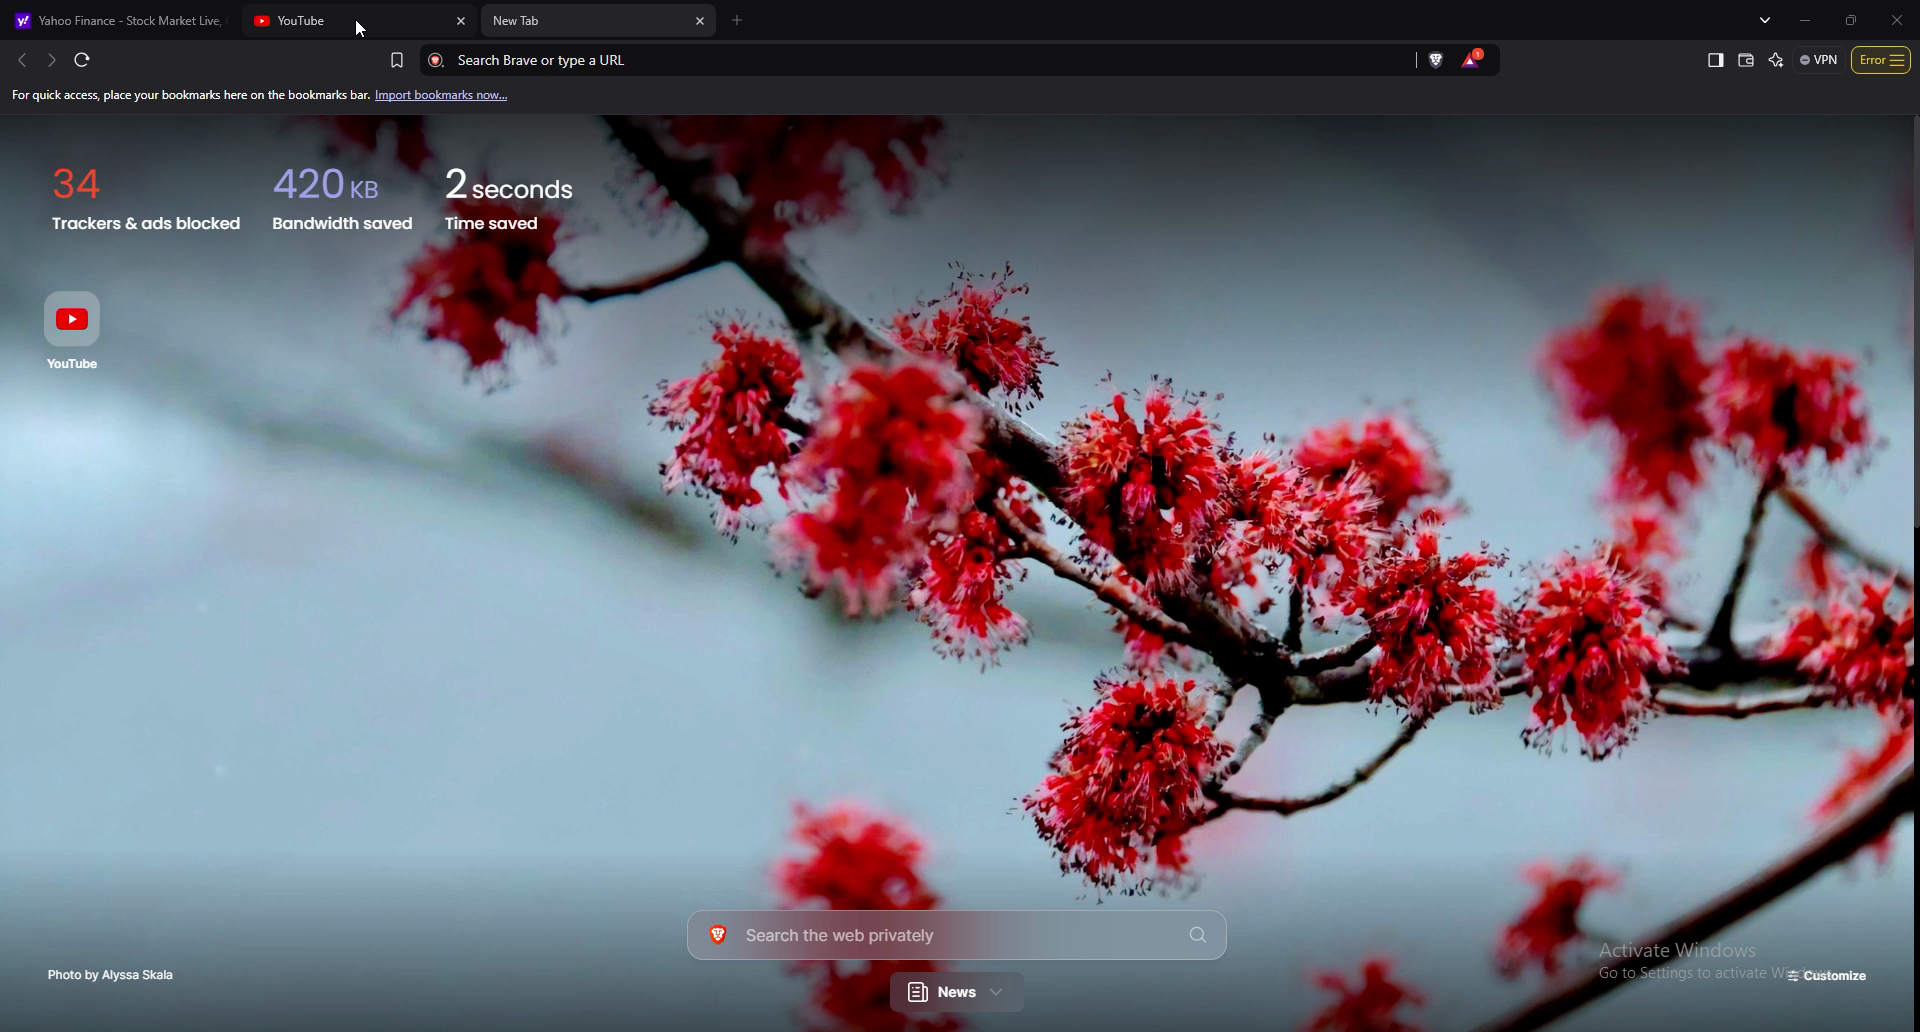 The image size is (1920, 1032). I want to click on add tab, so click(738, 21).